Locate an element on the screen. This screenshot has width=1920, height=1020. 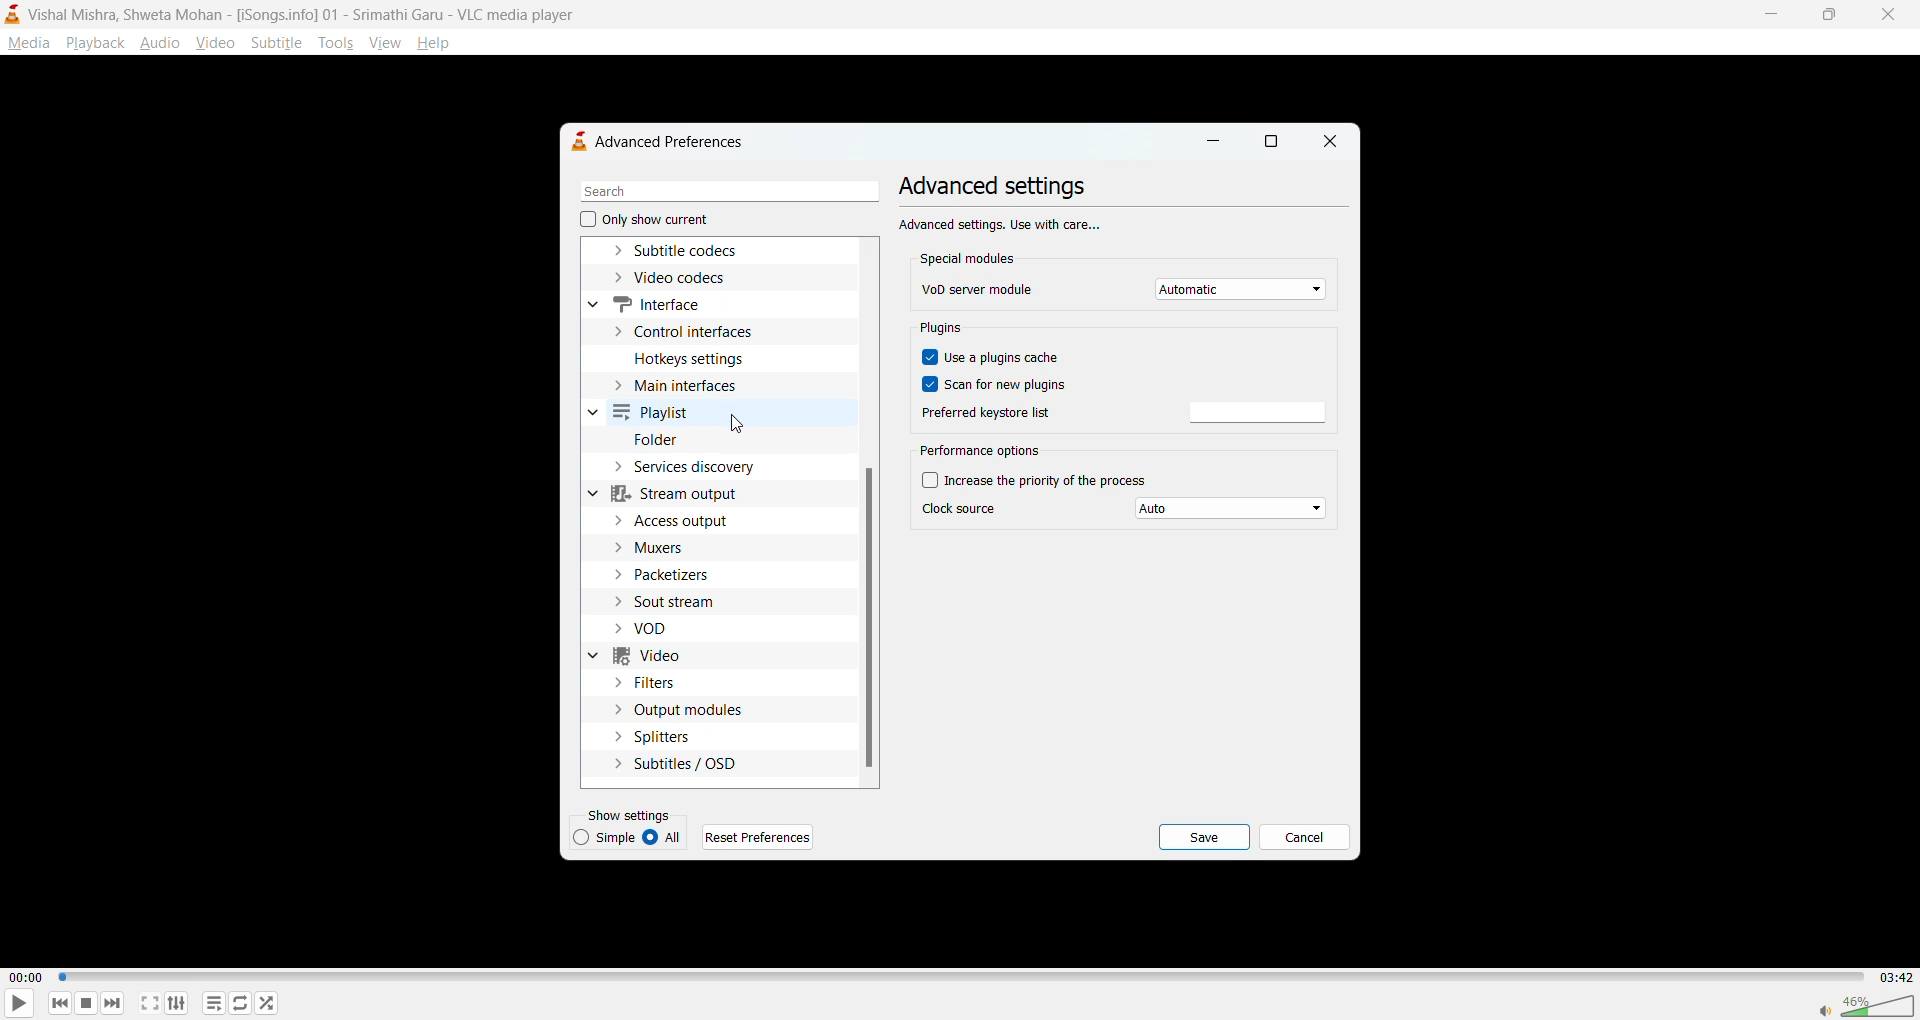
video is located at coordinates (656, 658).